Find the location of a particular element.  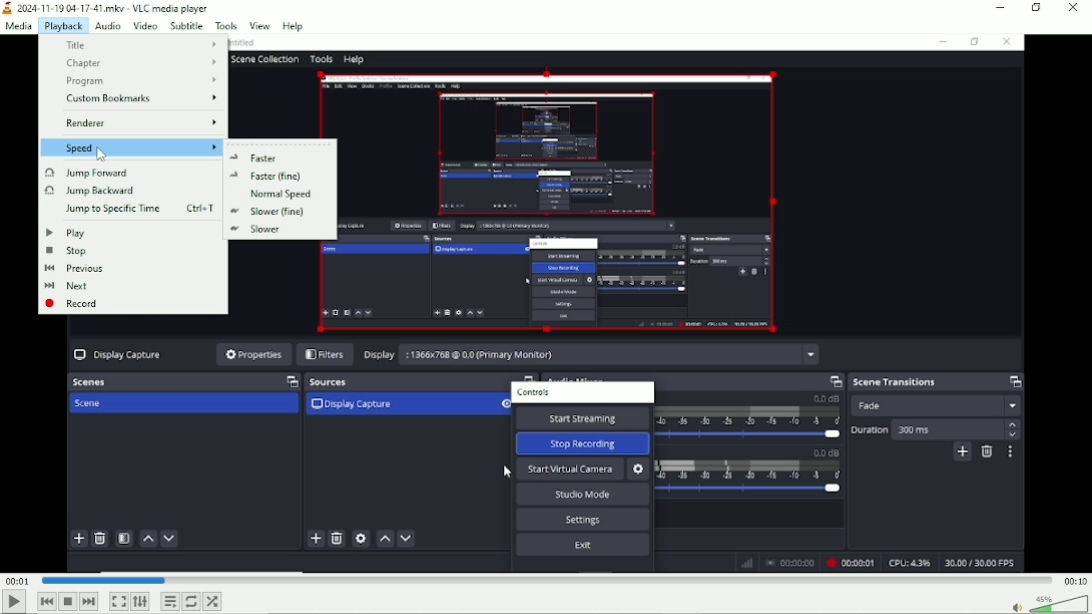

next is located at coordinates (128, 287).